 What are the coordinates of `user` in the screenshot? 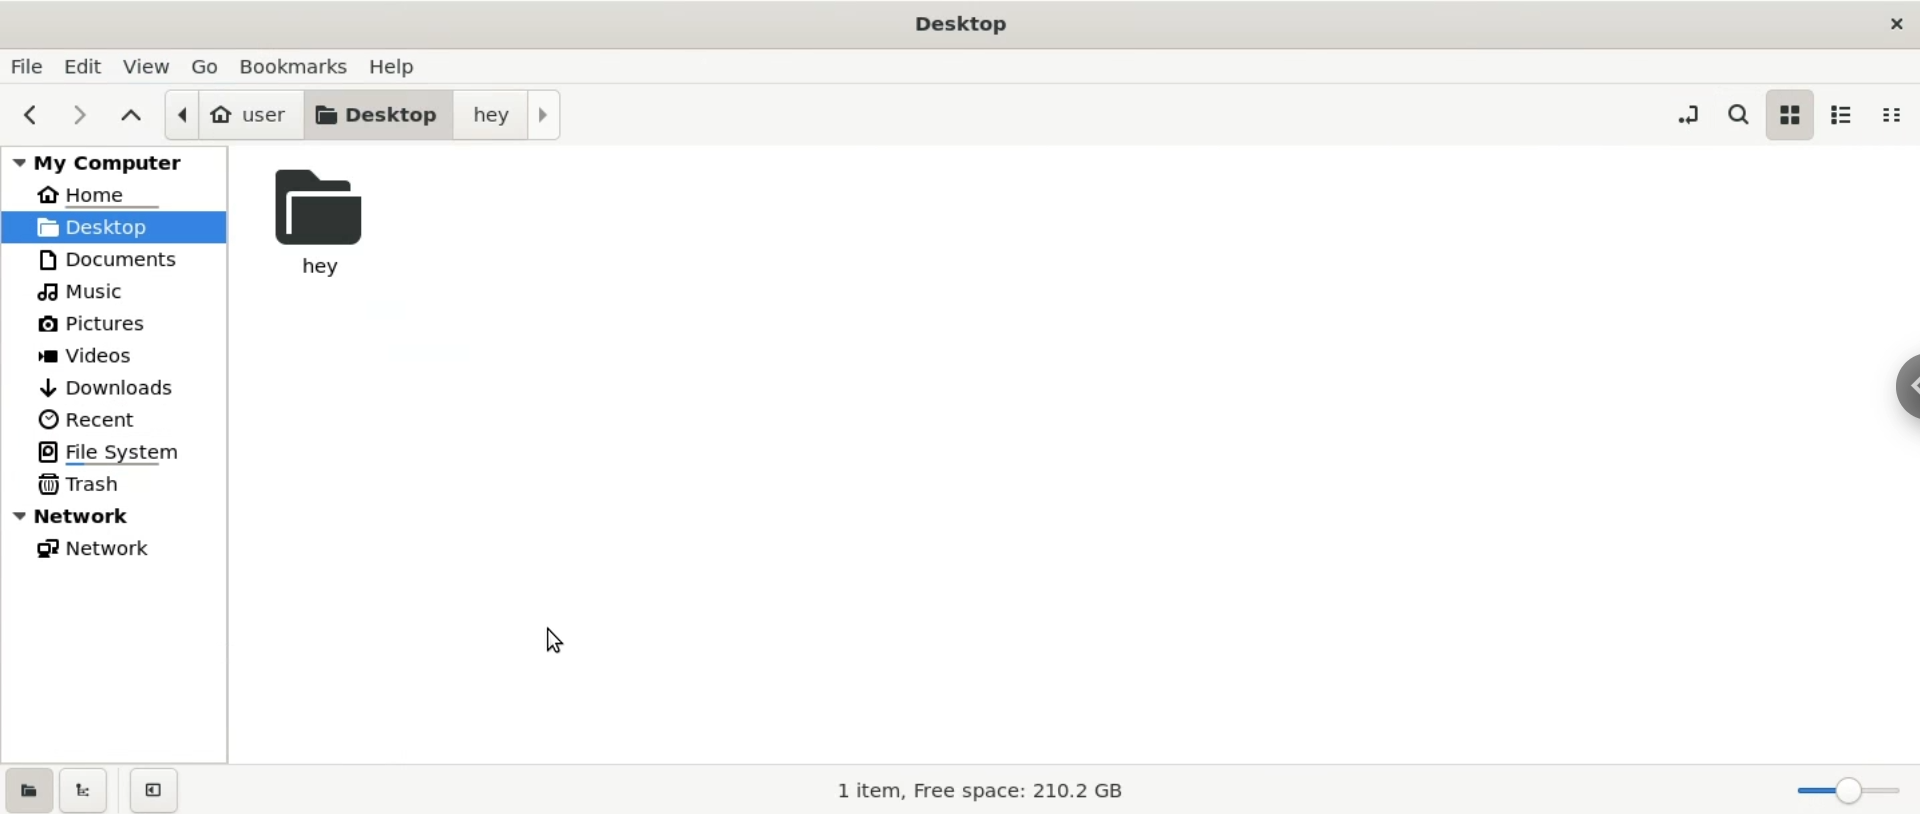 It's located at (238, 113).